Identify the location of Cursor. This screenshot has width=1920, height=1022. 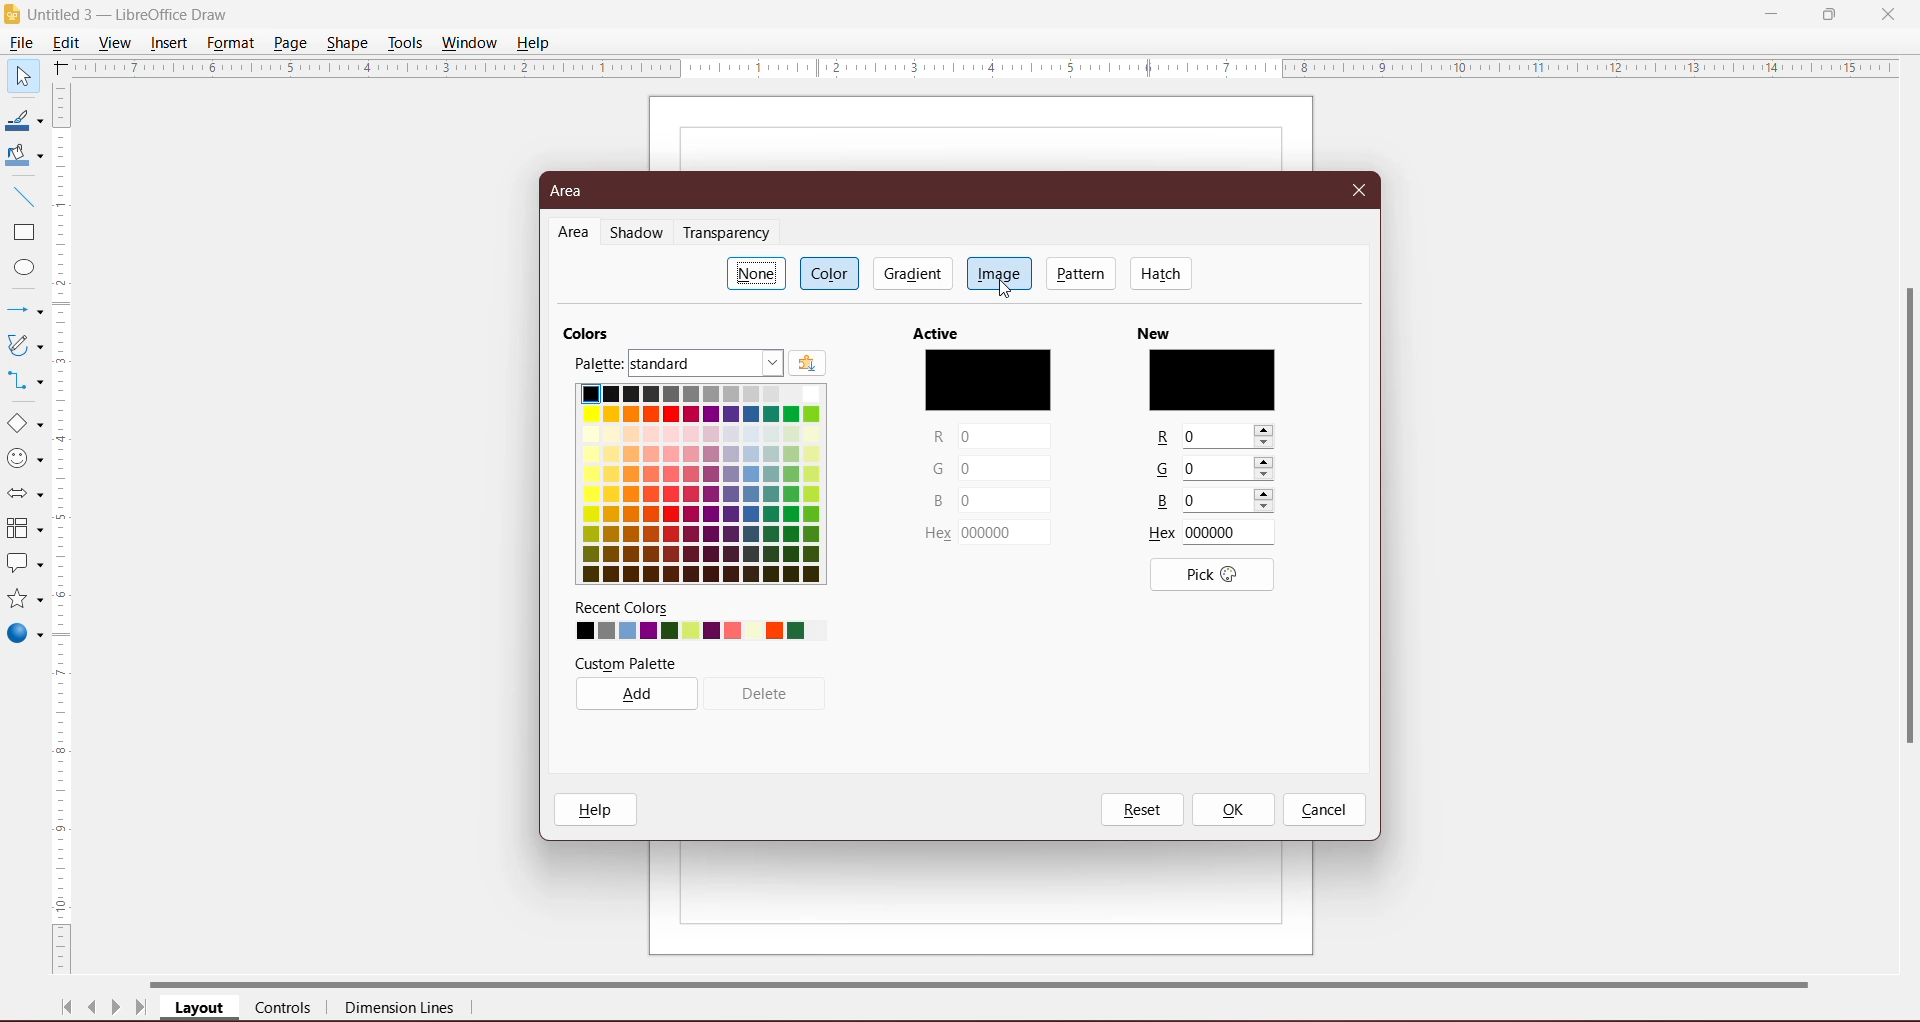
(1010, 293).